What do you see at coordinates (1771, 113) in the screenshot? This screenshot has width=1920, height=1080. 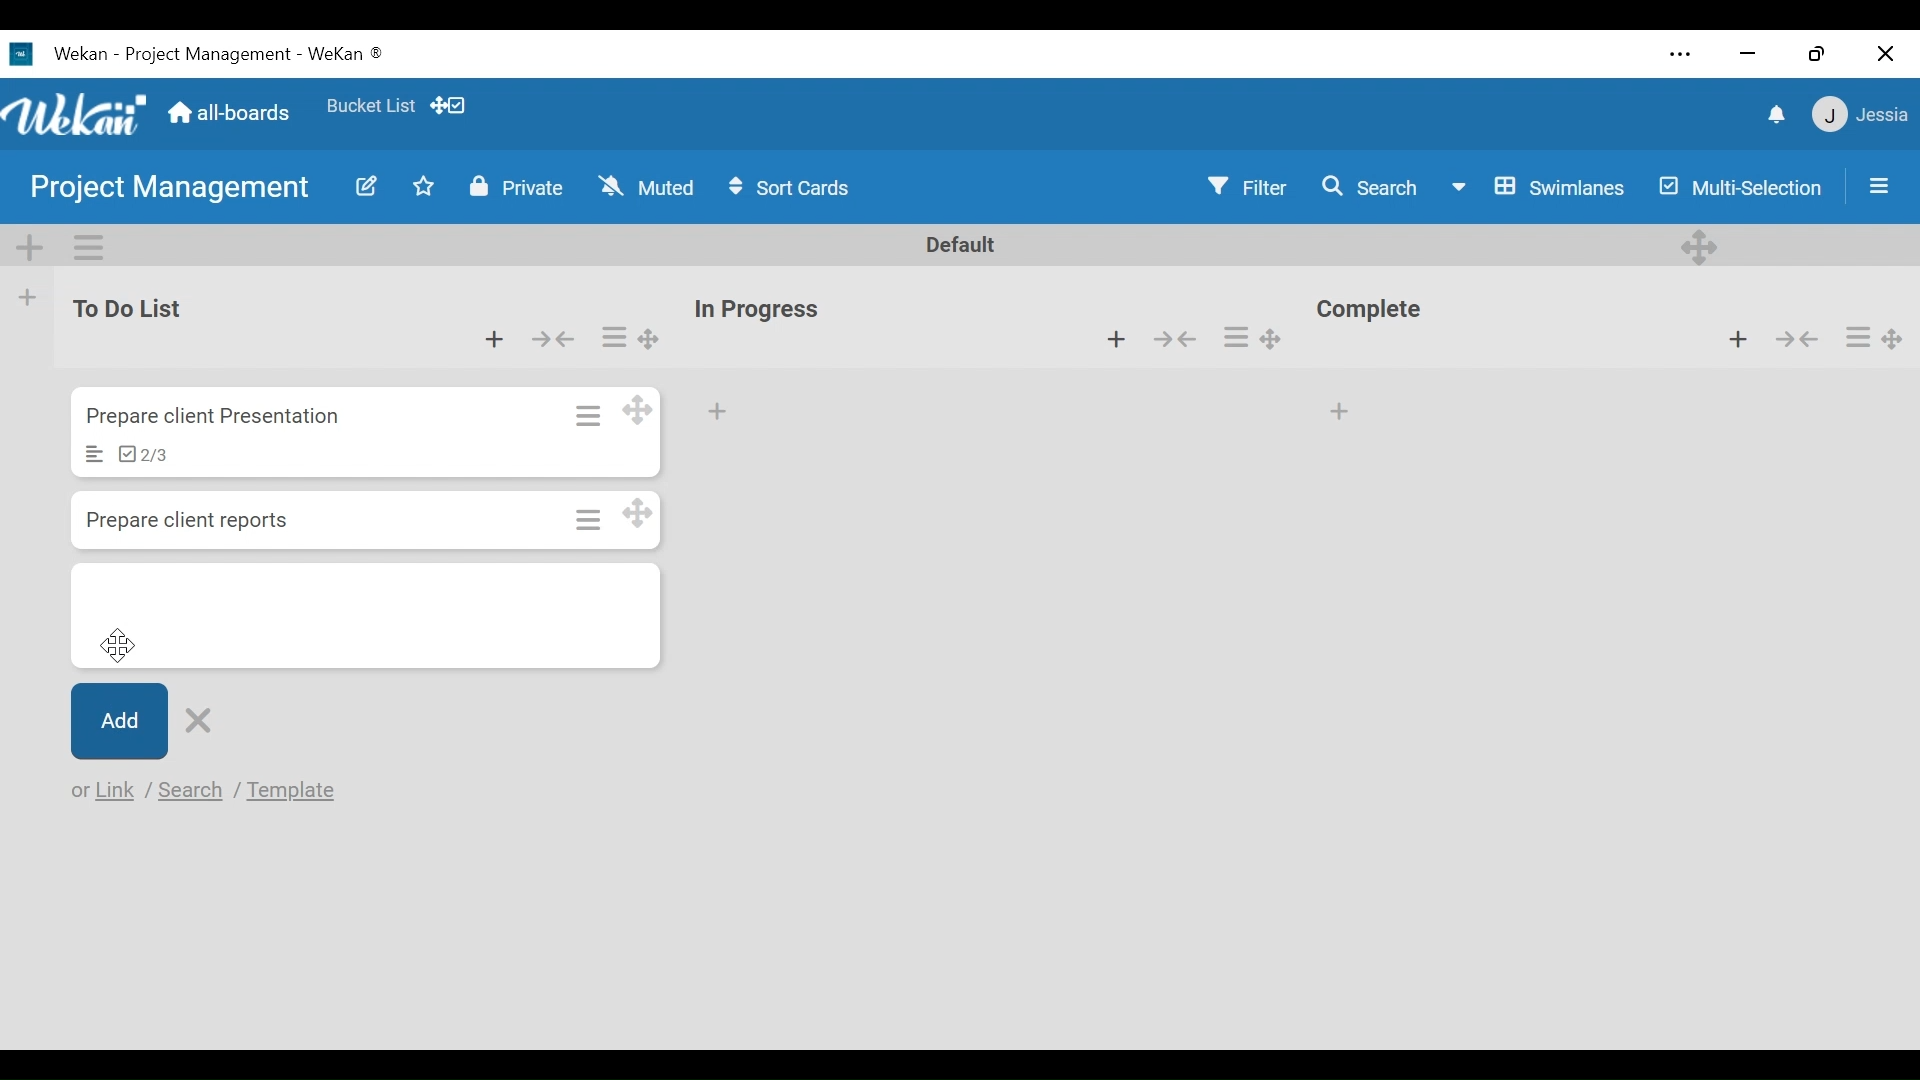 I see `notifications` at bounding box center [1771, 113].